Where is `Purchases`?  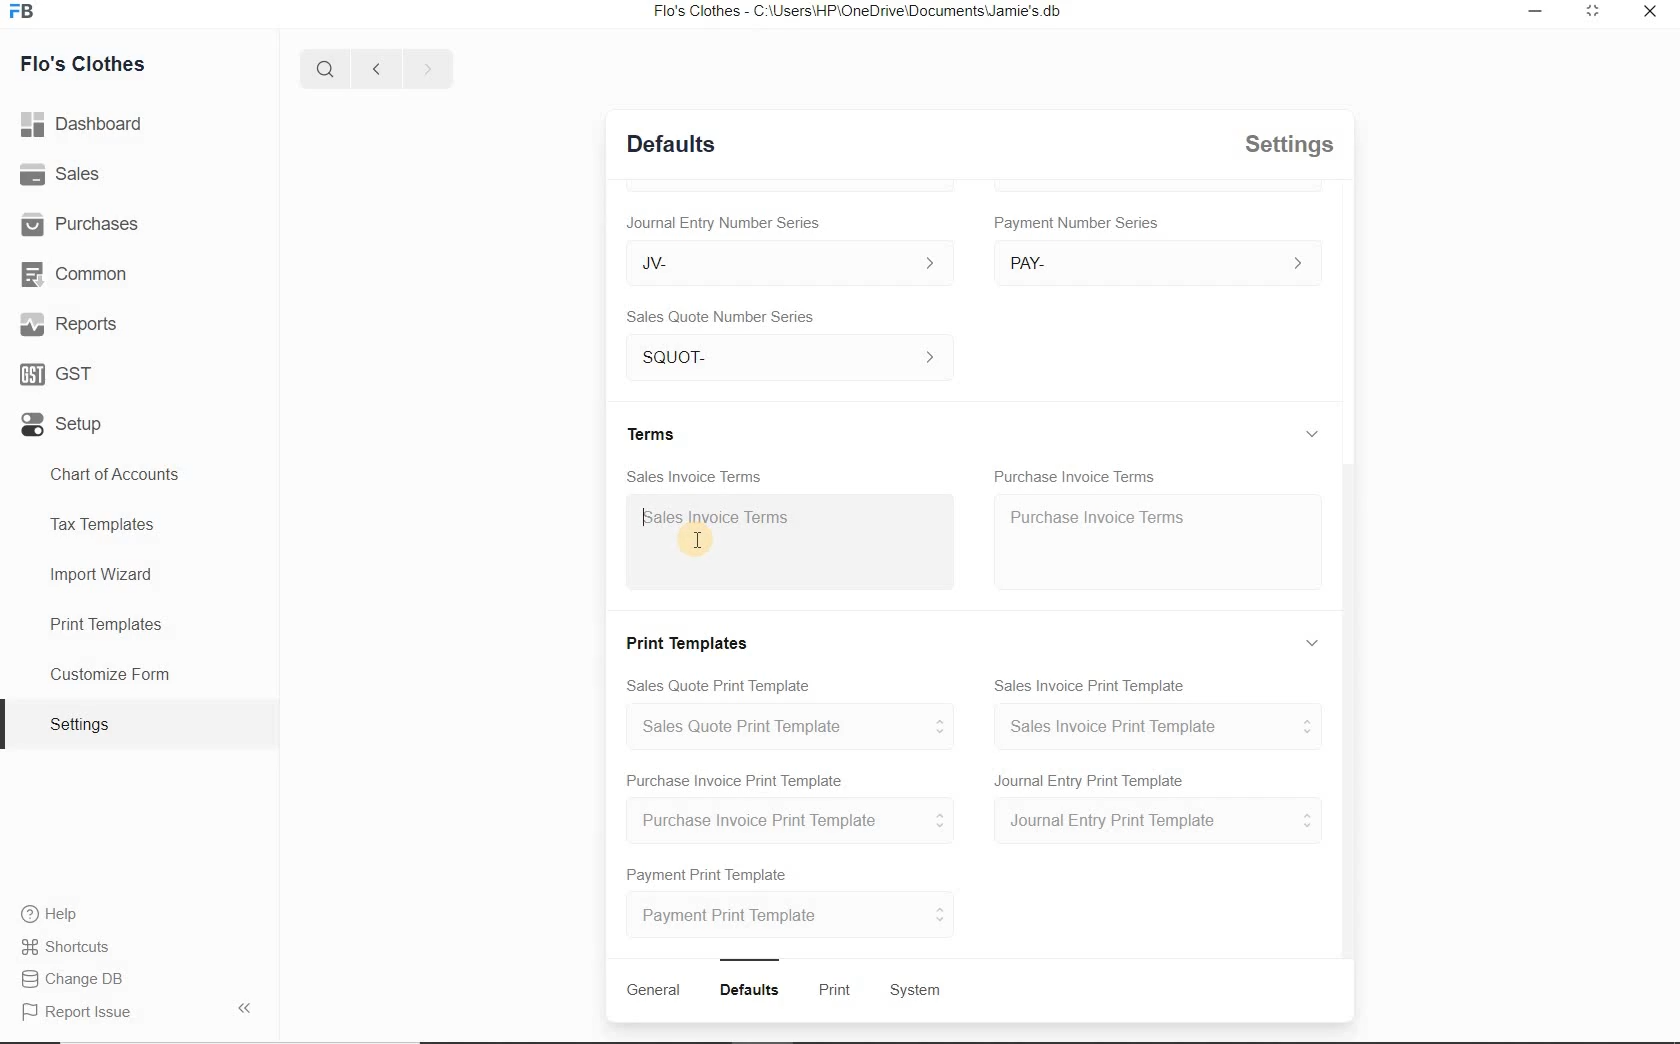
Purchases is located at coordinates (84, 224).